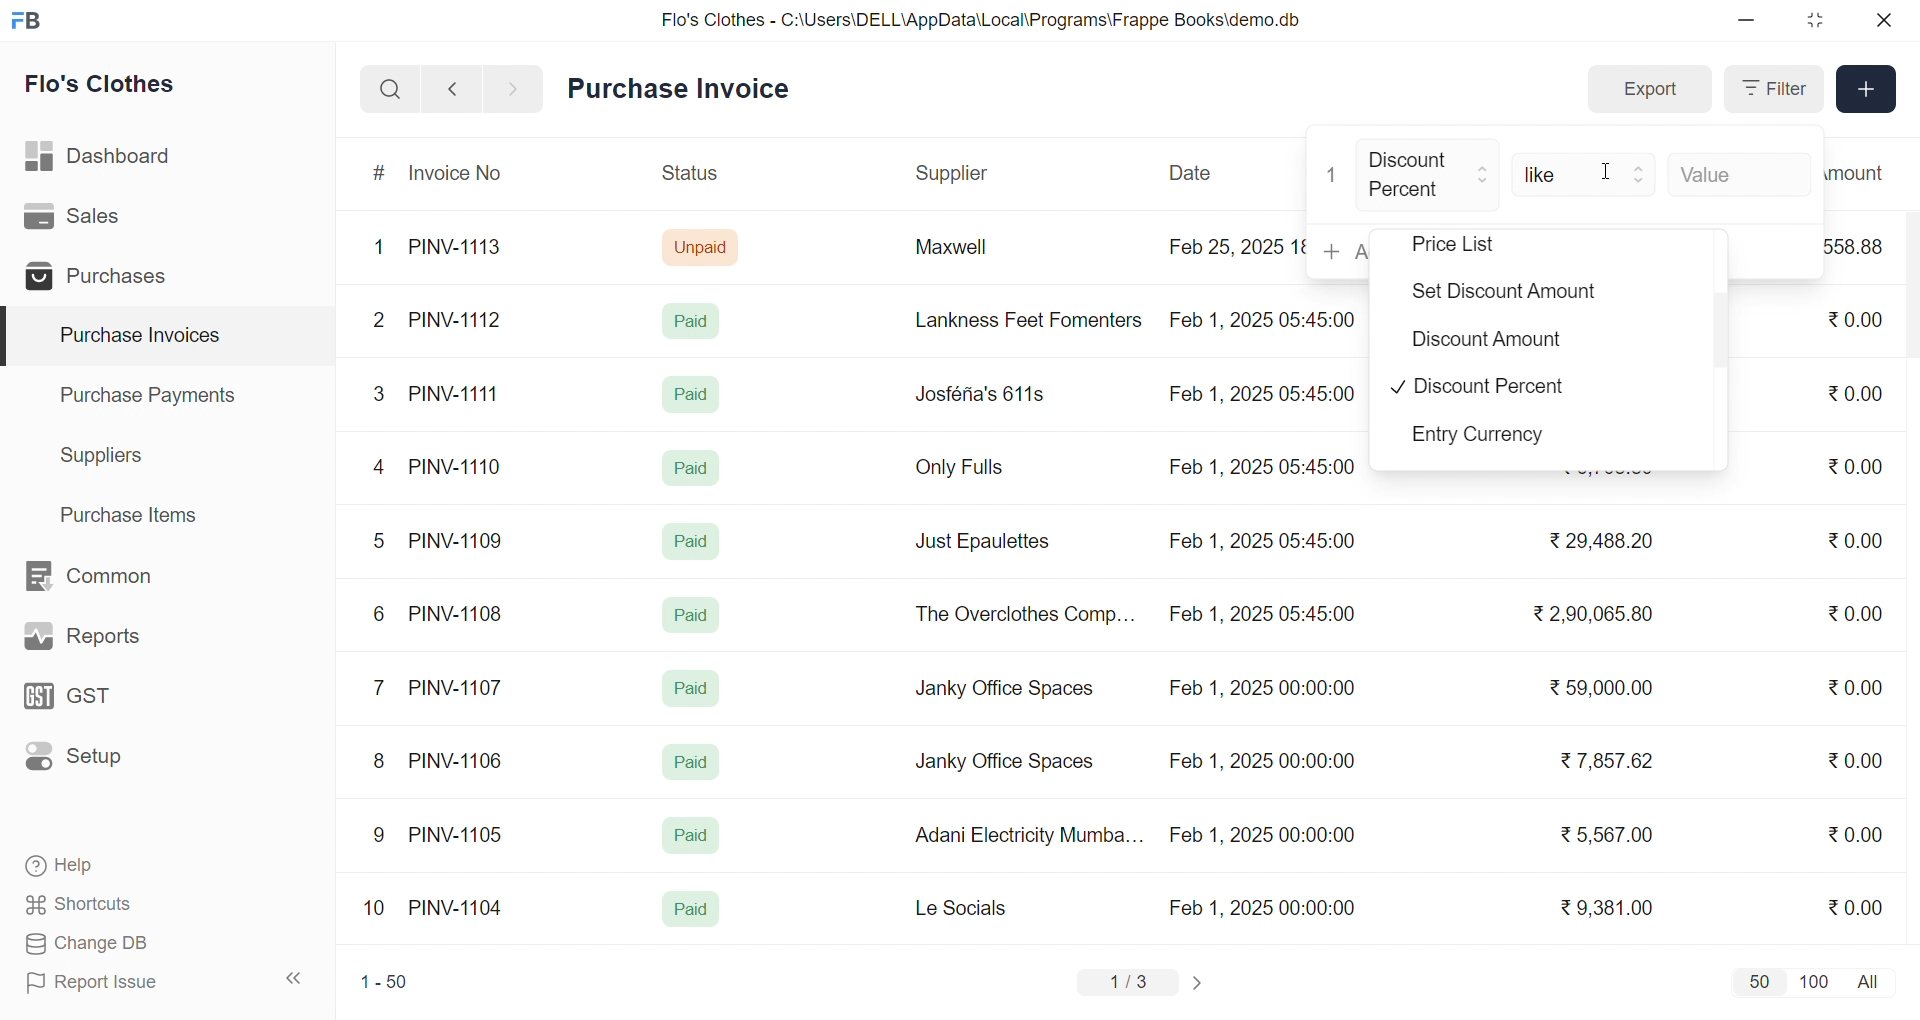 The width and height of the screenshot is (1920, 1020). I want to click on 100, so click(1811, 980).